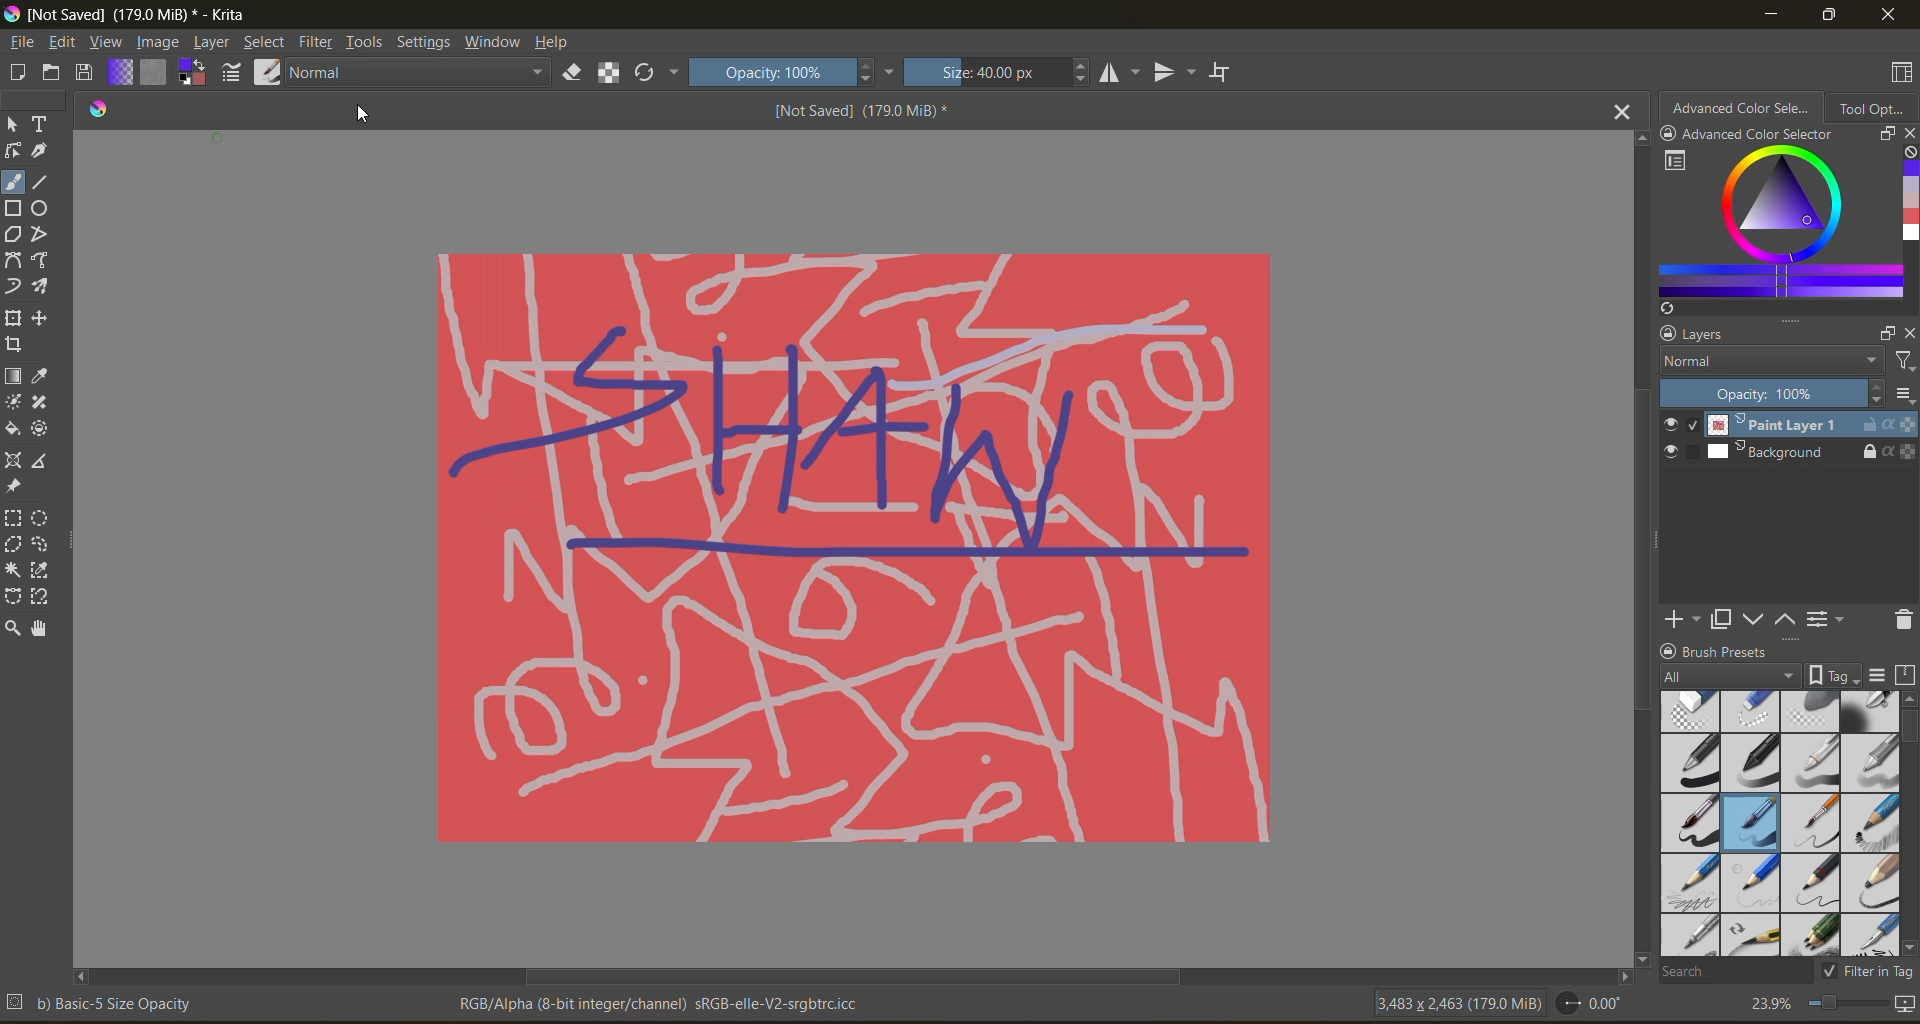 This screenshot has width=1920, height=1024. Describe the element at coordinates (41, 404) in the screenshot. I see `smart patch tool` at that location.